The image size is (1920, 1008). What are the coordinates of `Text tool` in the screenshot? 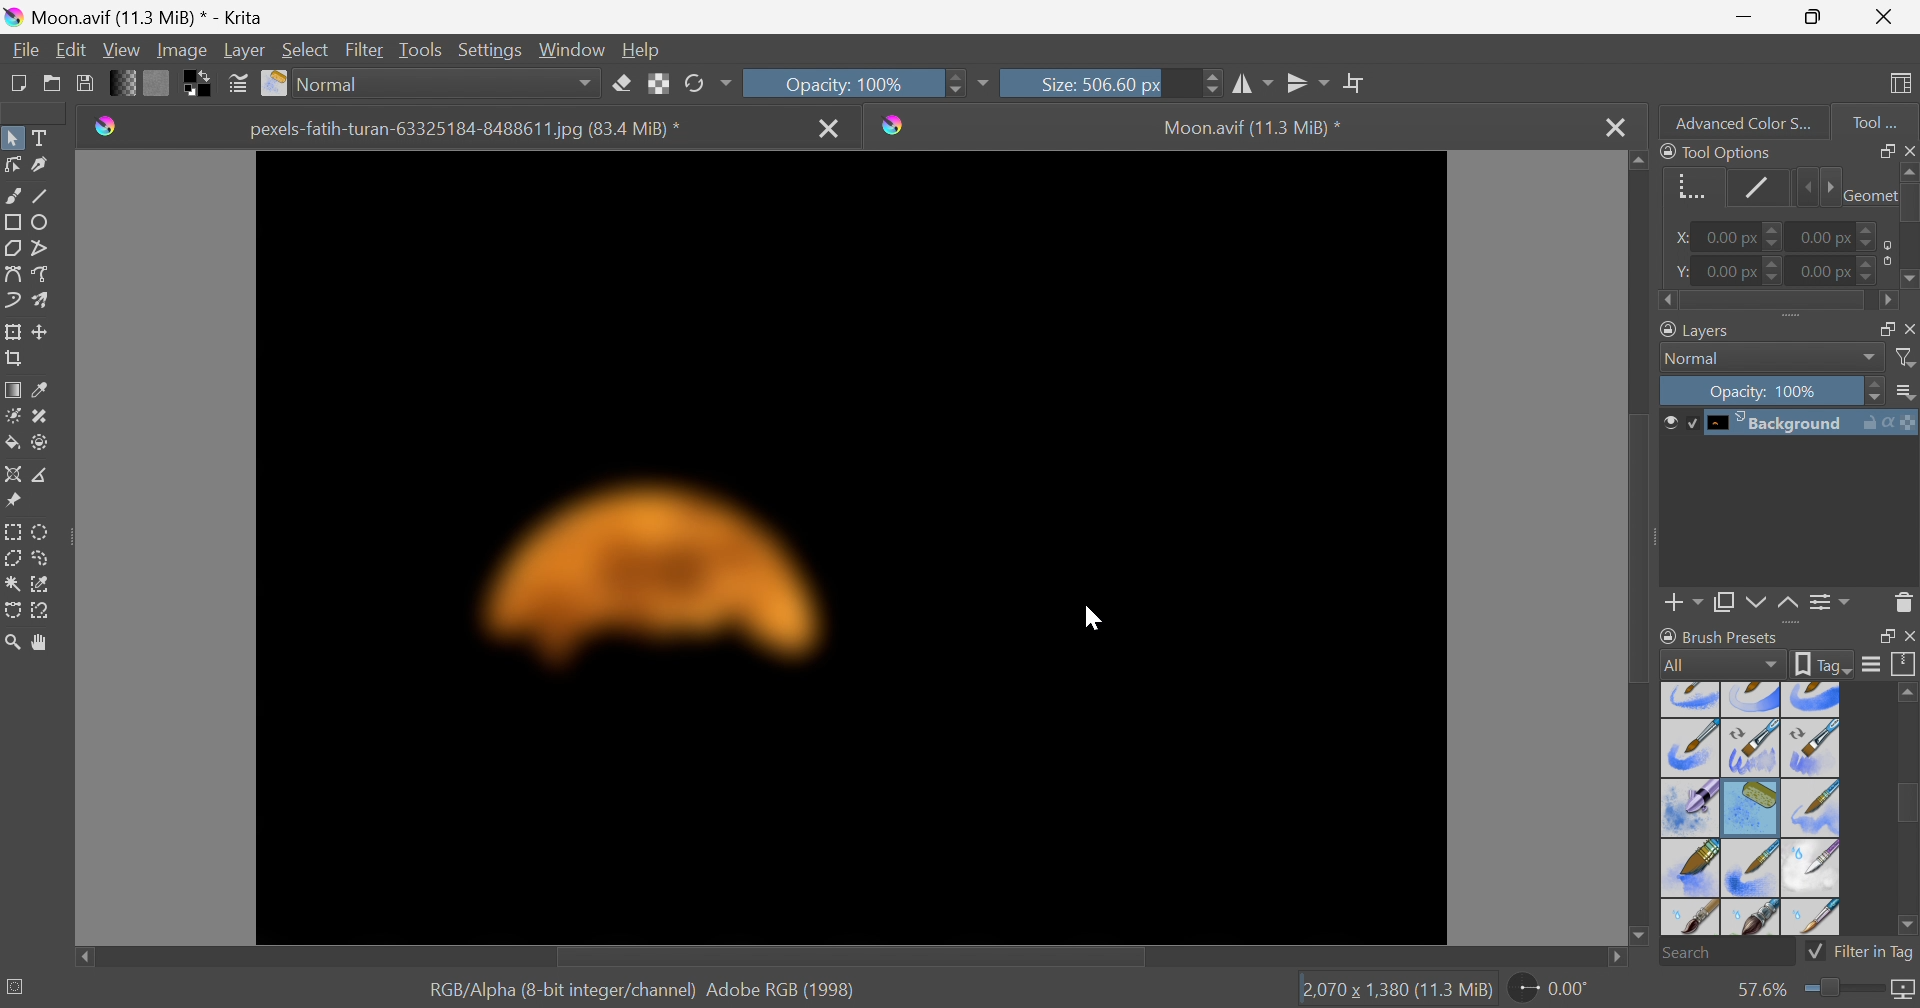 It's located at (39, 137).